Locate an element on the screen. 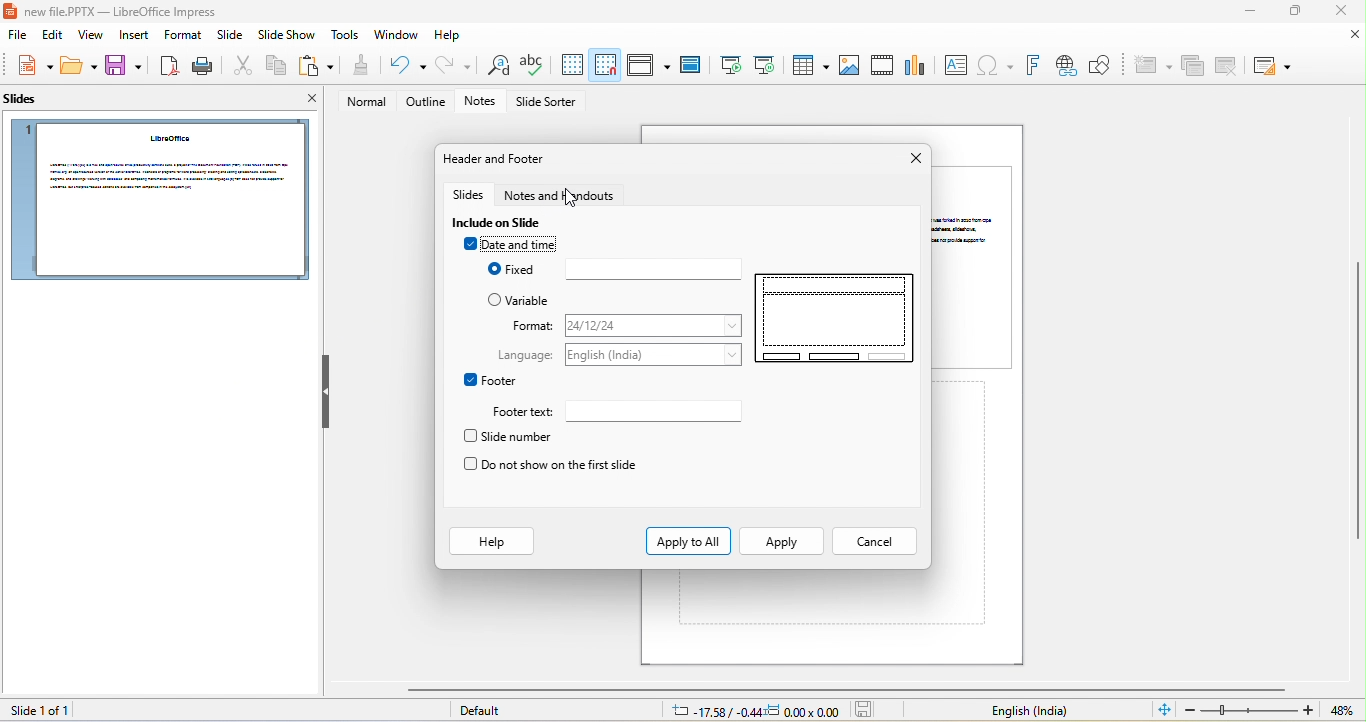 This screenshot has width=1366, height=722. notes and handouts is located at coordinates (567, 196).